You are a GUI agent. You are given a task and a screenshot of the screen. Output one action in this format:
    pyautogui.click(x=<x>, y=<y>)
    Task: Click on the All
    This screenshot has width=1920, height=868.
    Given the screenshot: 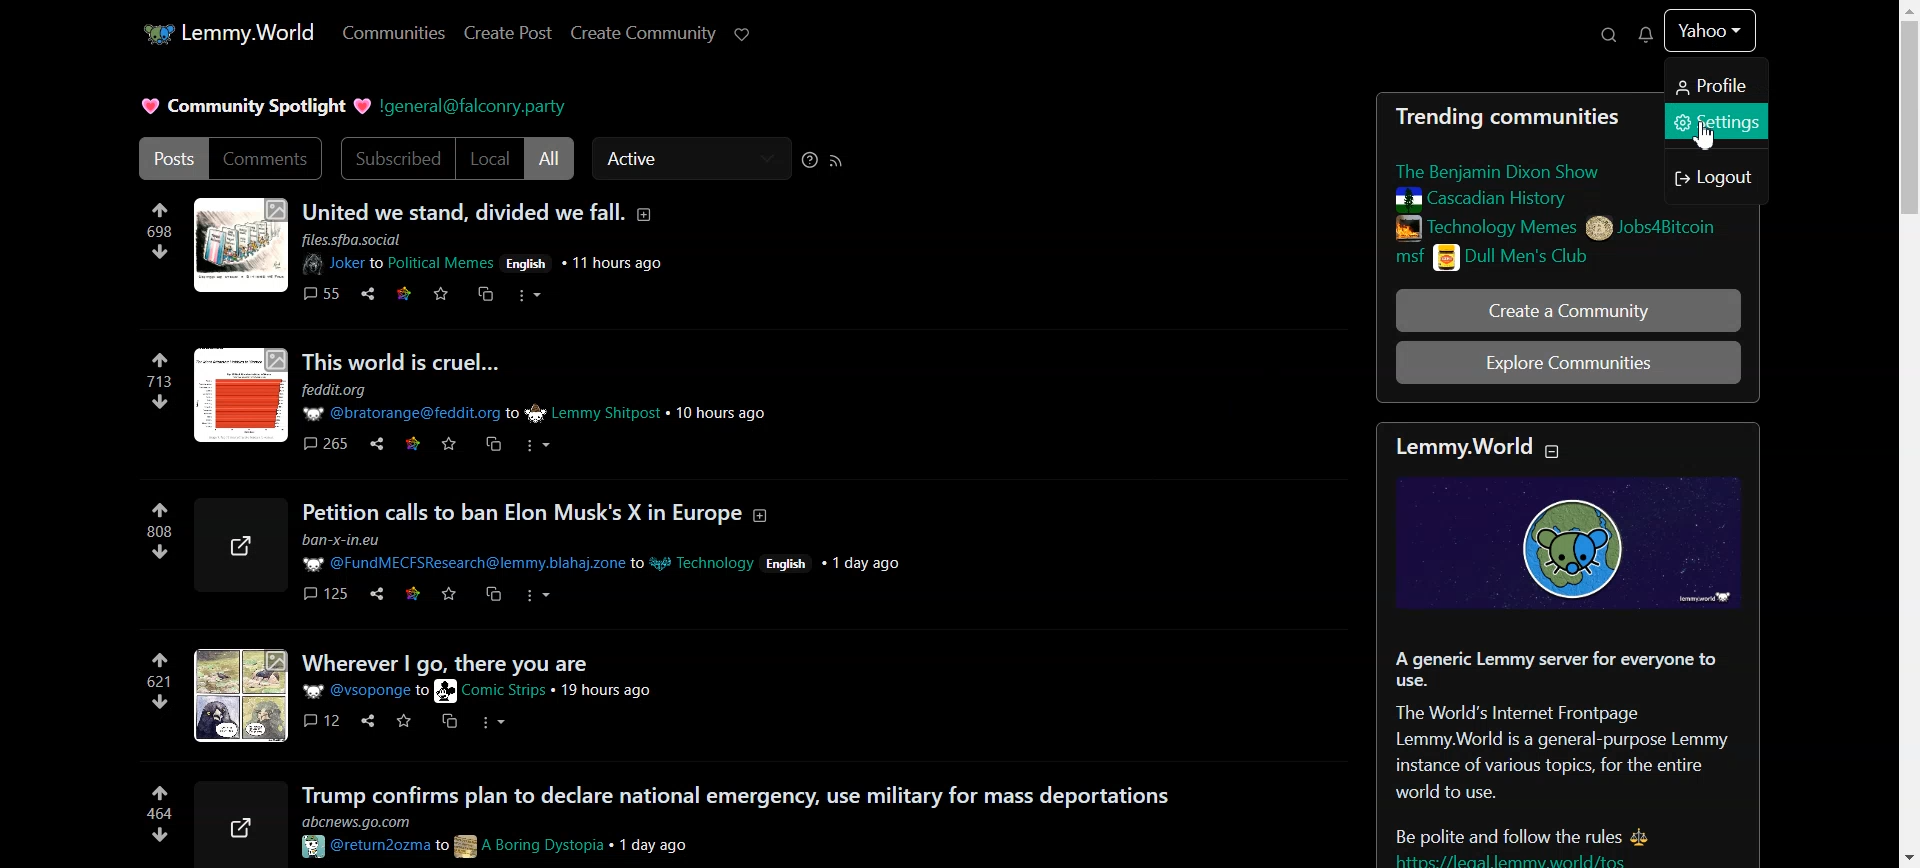 What is the action you would take?
    pyautogui.click(x=550, y=159)
    